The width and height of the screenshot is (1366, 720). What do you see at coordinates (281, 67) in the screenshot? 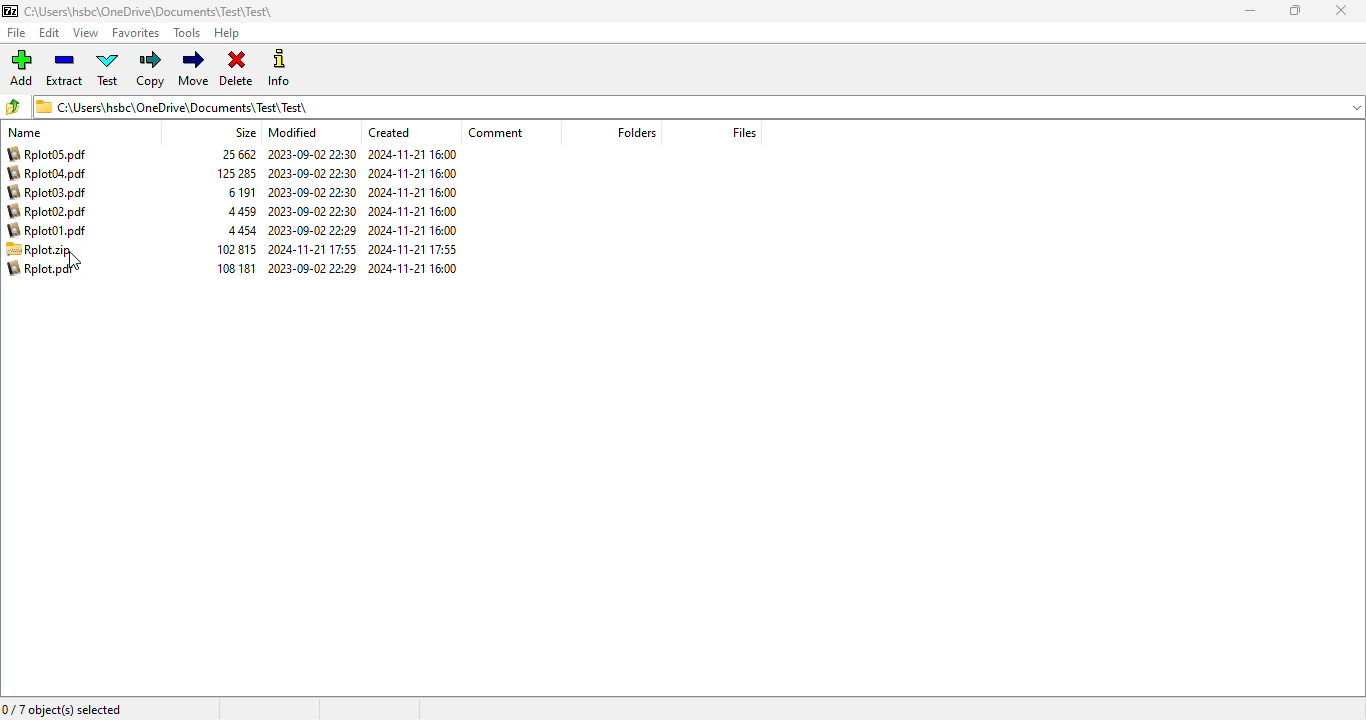
I see `info` at bounding box center [281, 67].